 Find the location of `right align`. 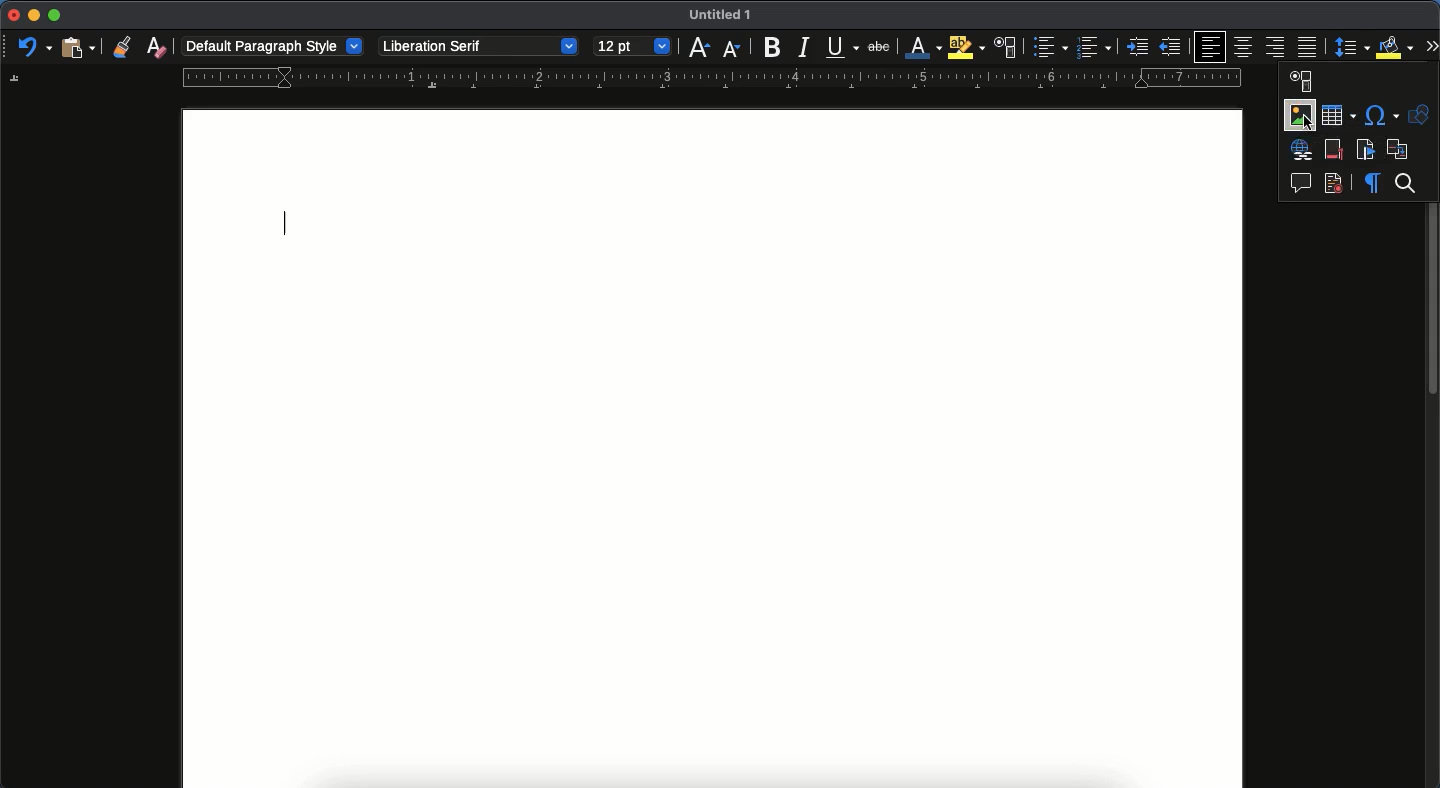

right align is located at coordinates (1277, 48).